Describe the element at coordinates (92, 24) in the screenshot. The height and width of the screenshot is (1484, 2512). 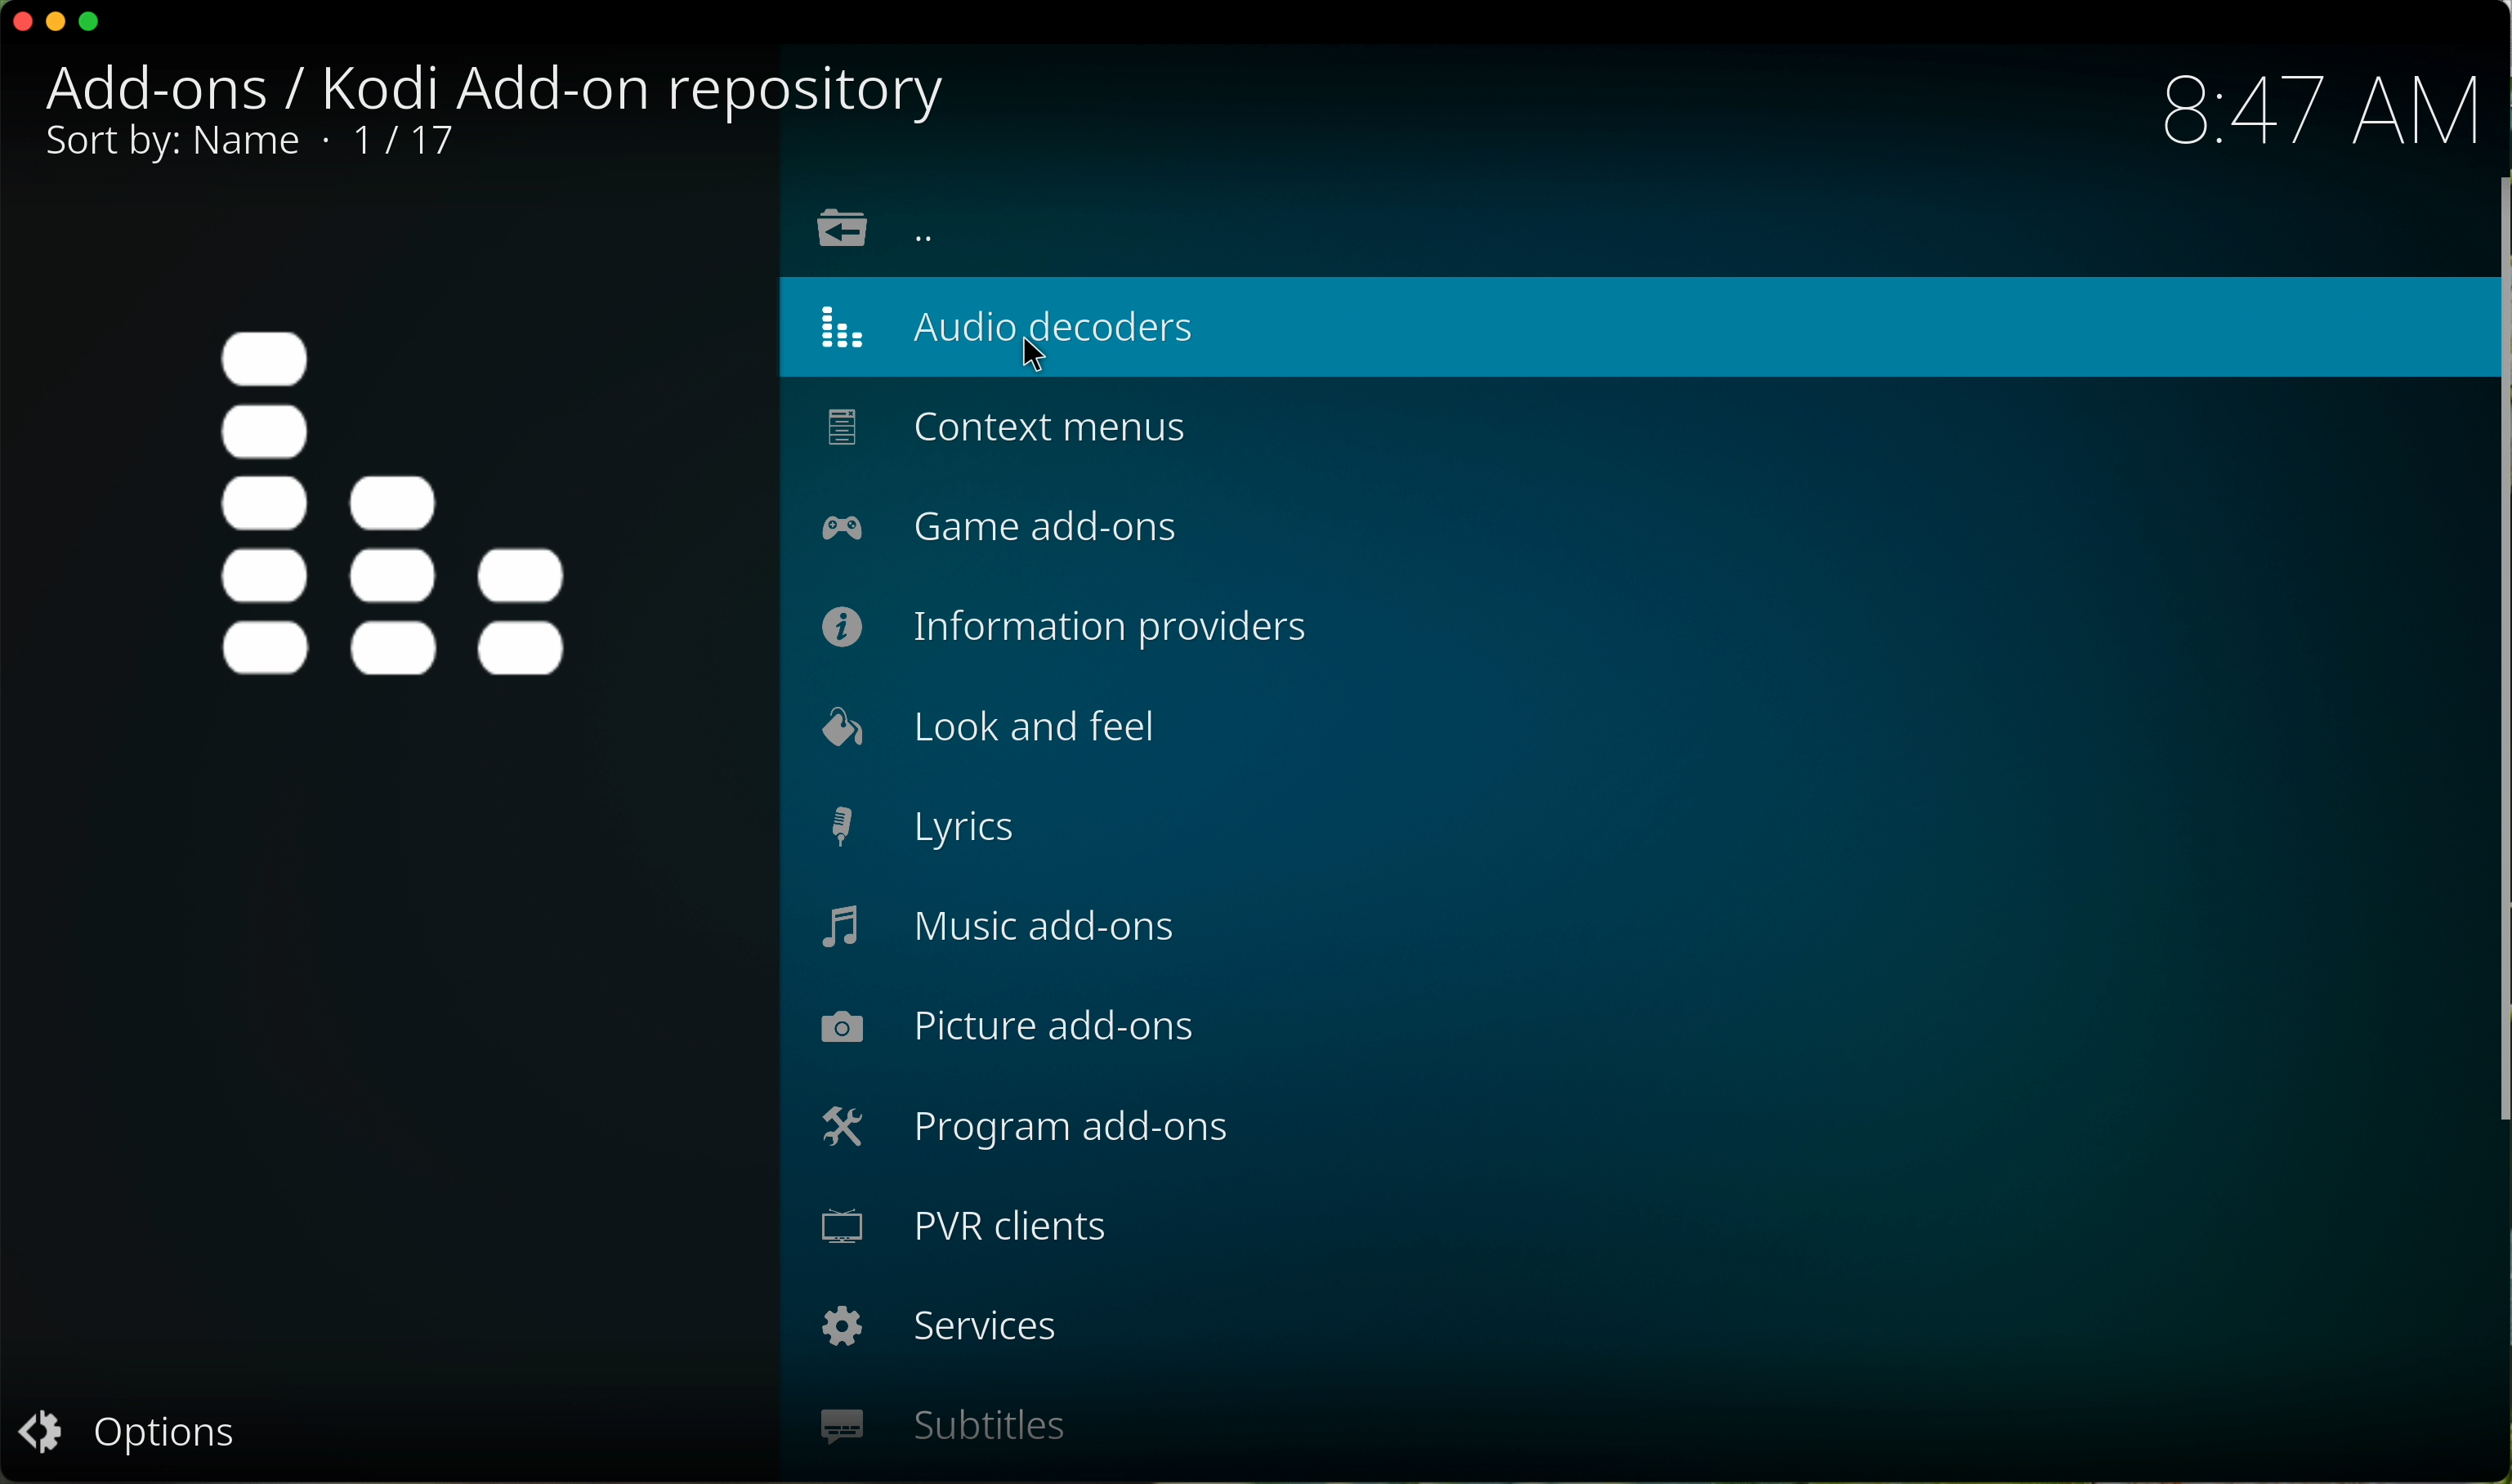
I see `maximize program` at that location.